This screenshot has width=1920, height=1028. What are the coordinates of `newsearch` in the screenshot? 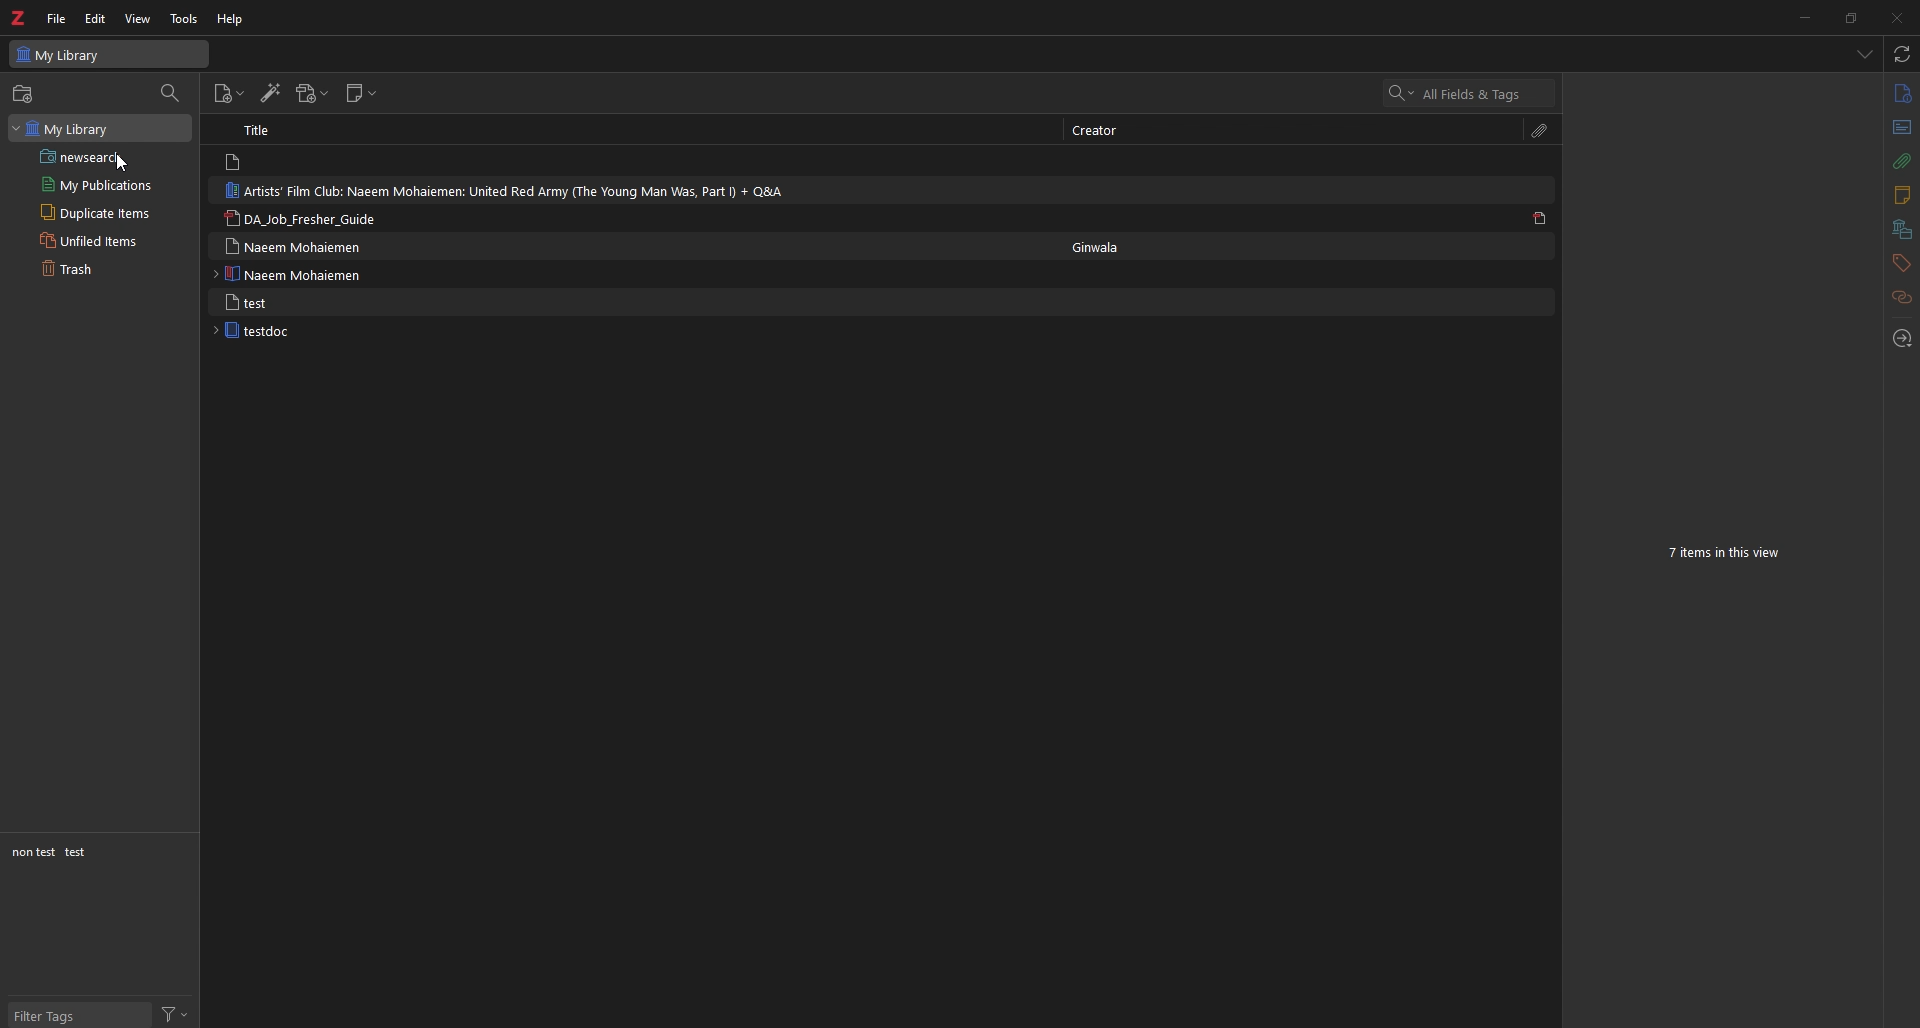 It's located at (78, 157).